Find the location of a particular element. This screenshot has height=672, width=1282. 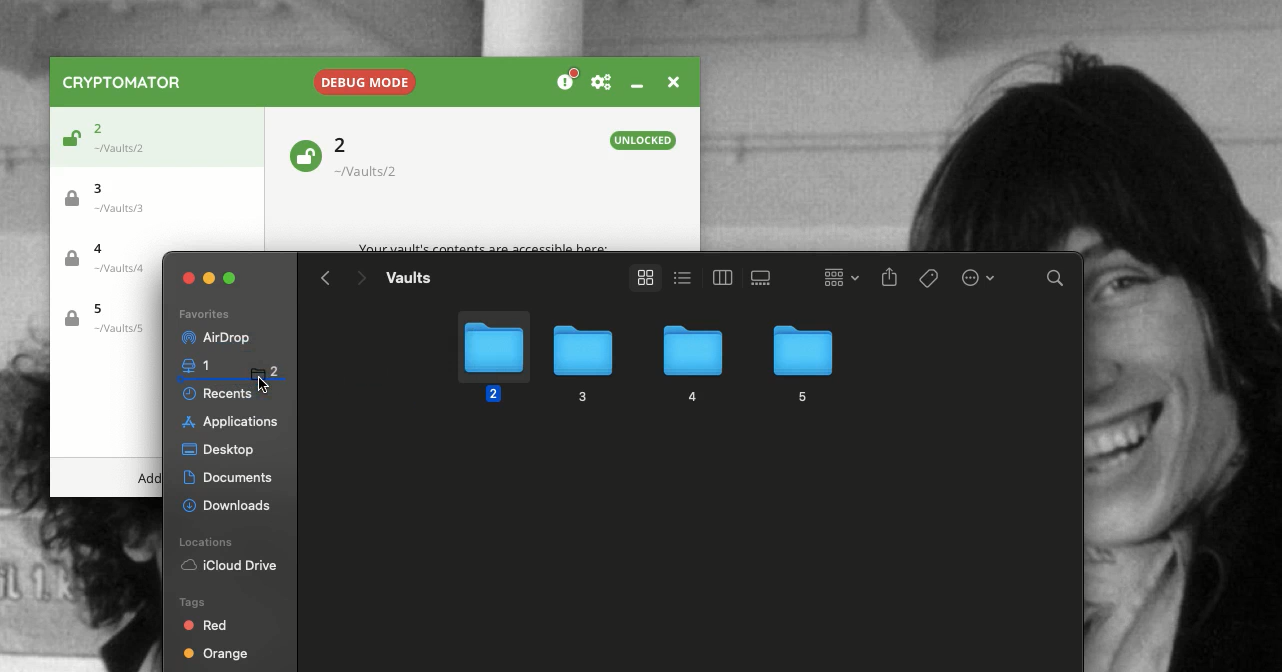

View 2 is located at coordinates (719, 277).